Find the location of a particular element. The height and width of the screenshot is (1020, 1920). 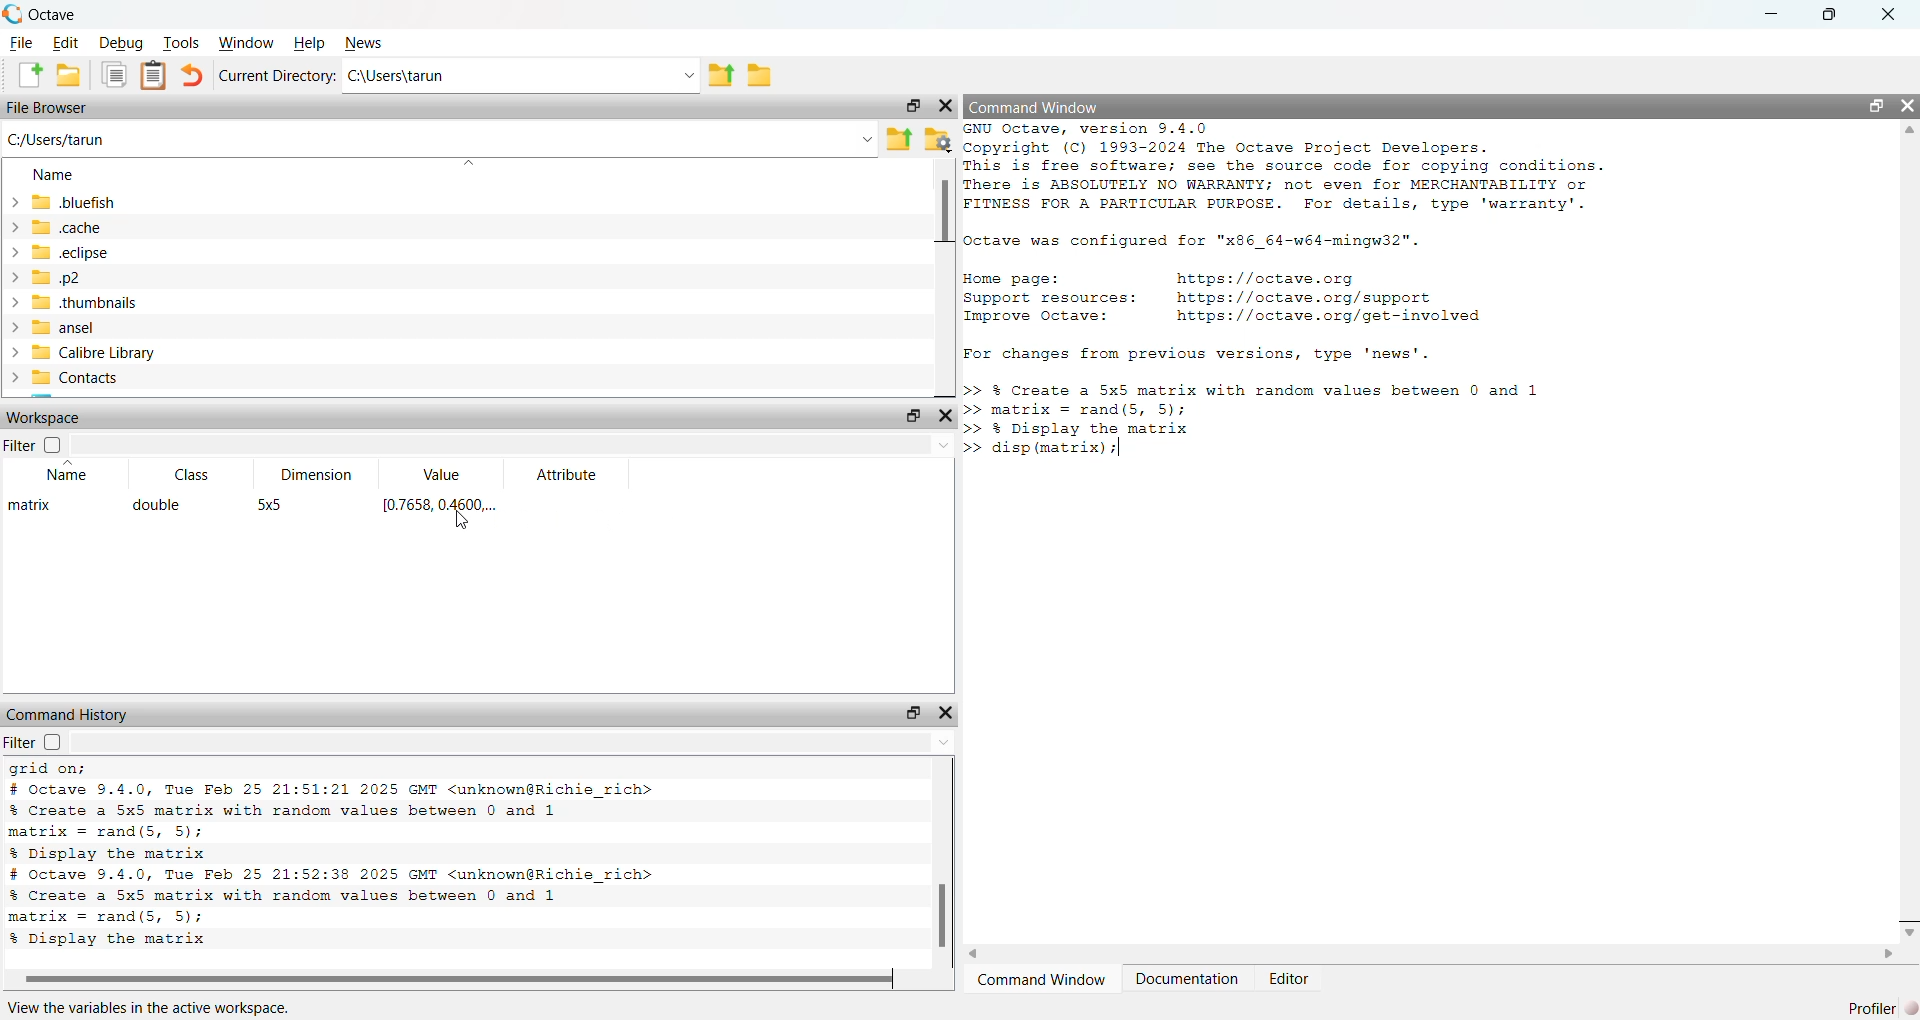

File Browser is located at coordinates (53, 109).